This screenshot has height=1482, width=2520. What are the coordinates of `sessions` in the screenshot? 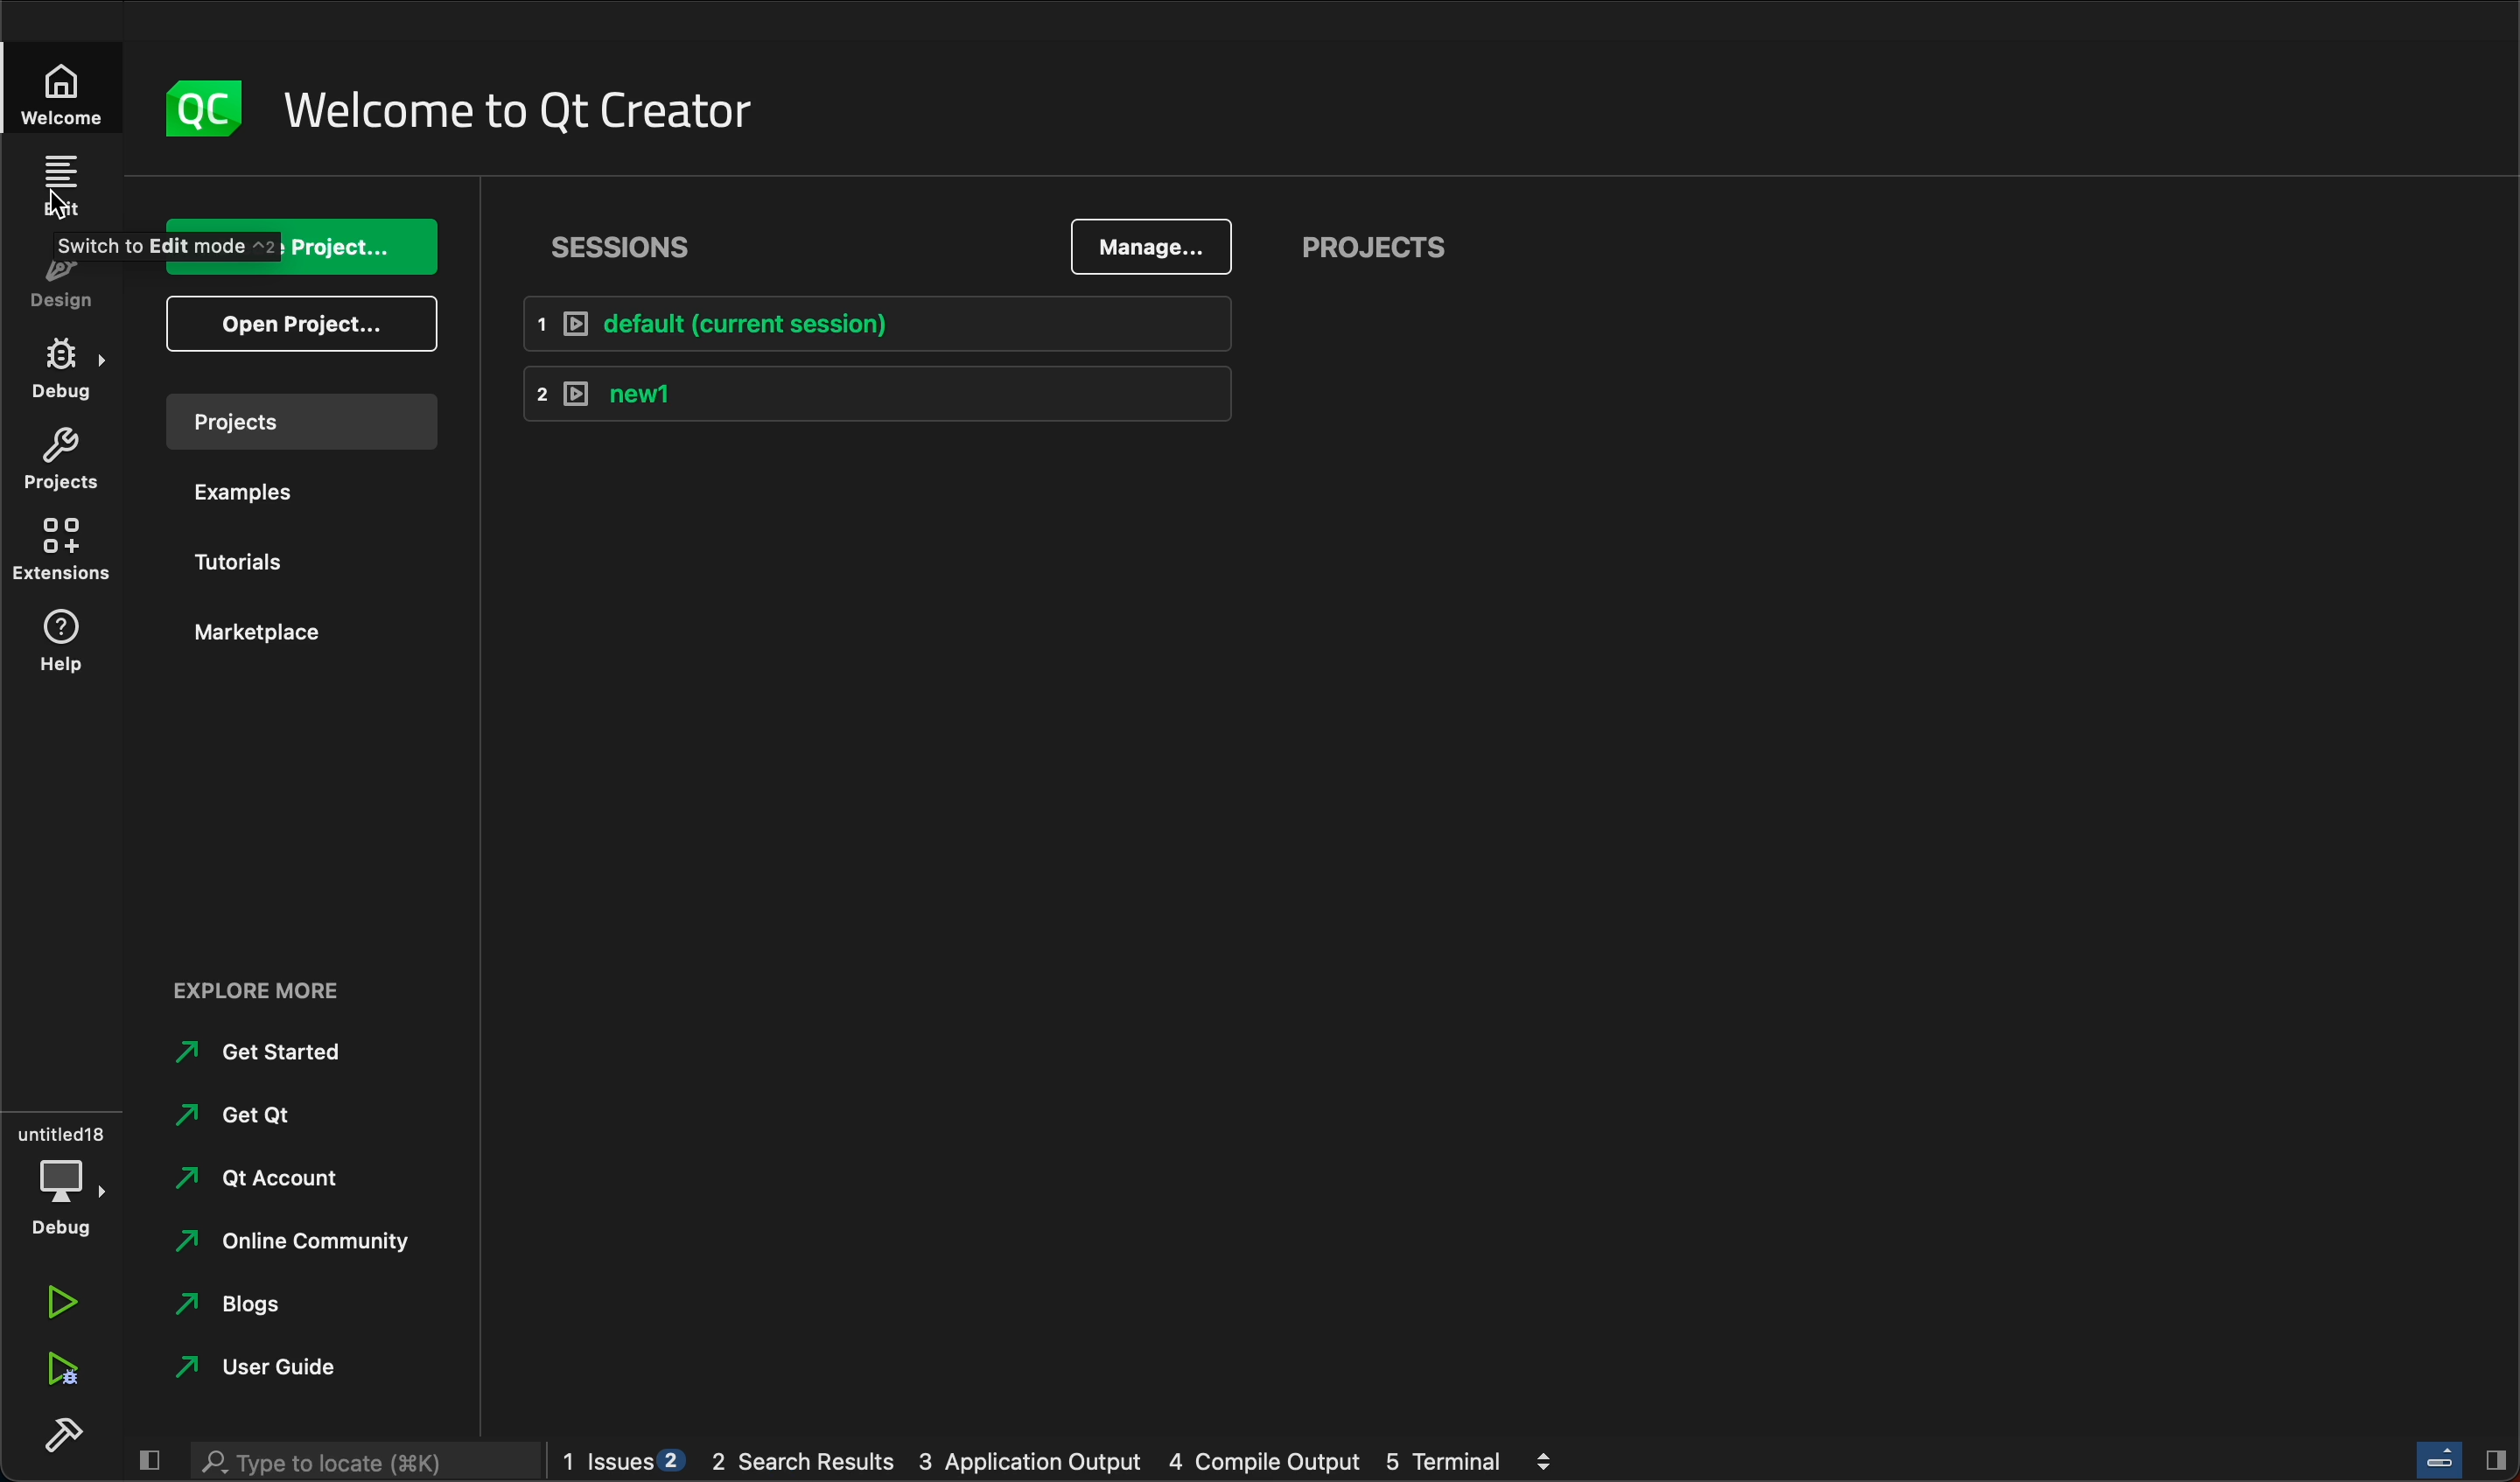 It's located at (627, 247).